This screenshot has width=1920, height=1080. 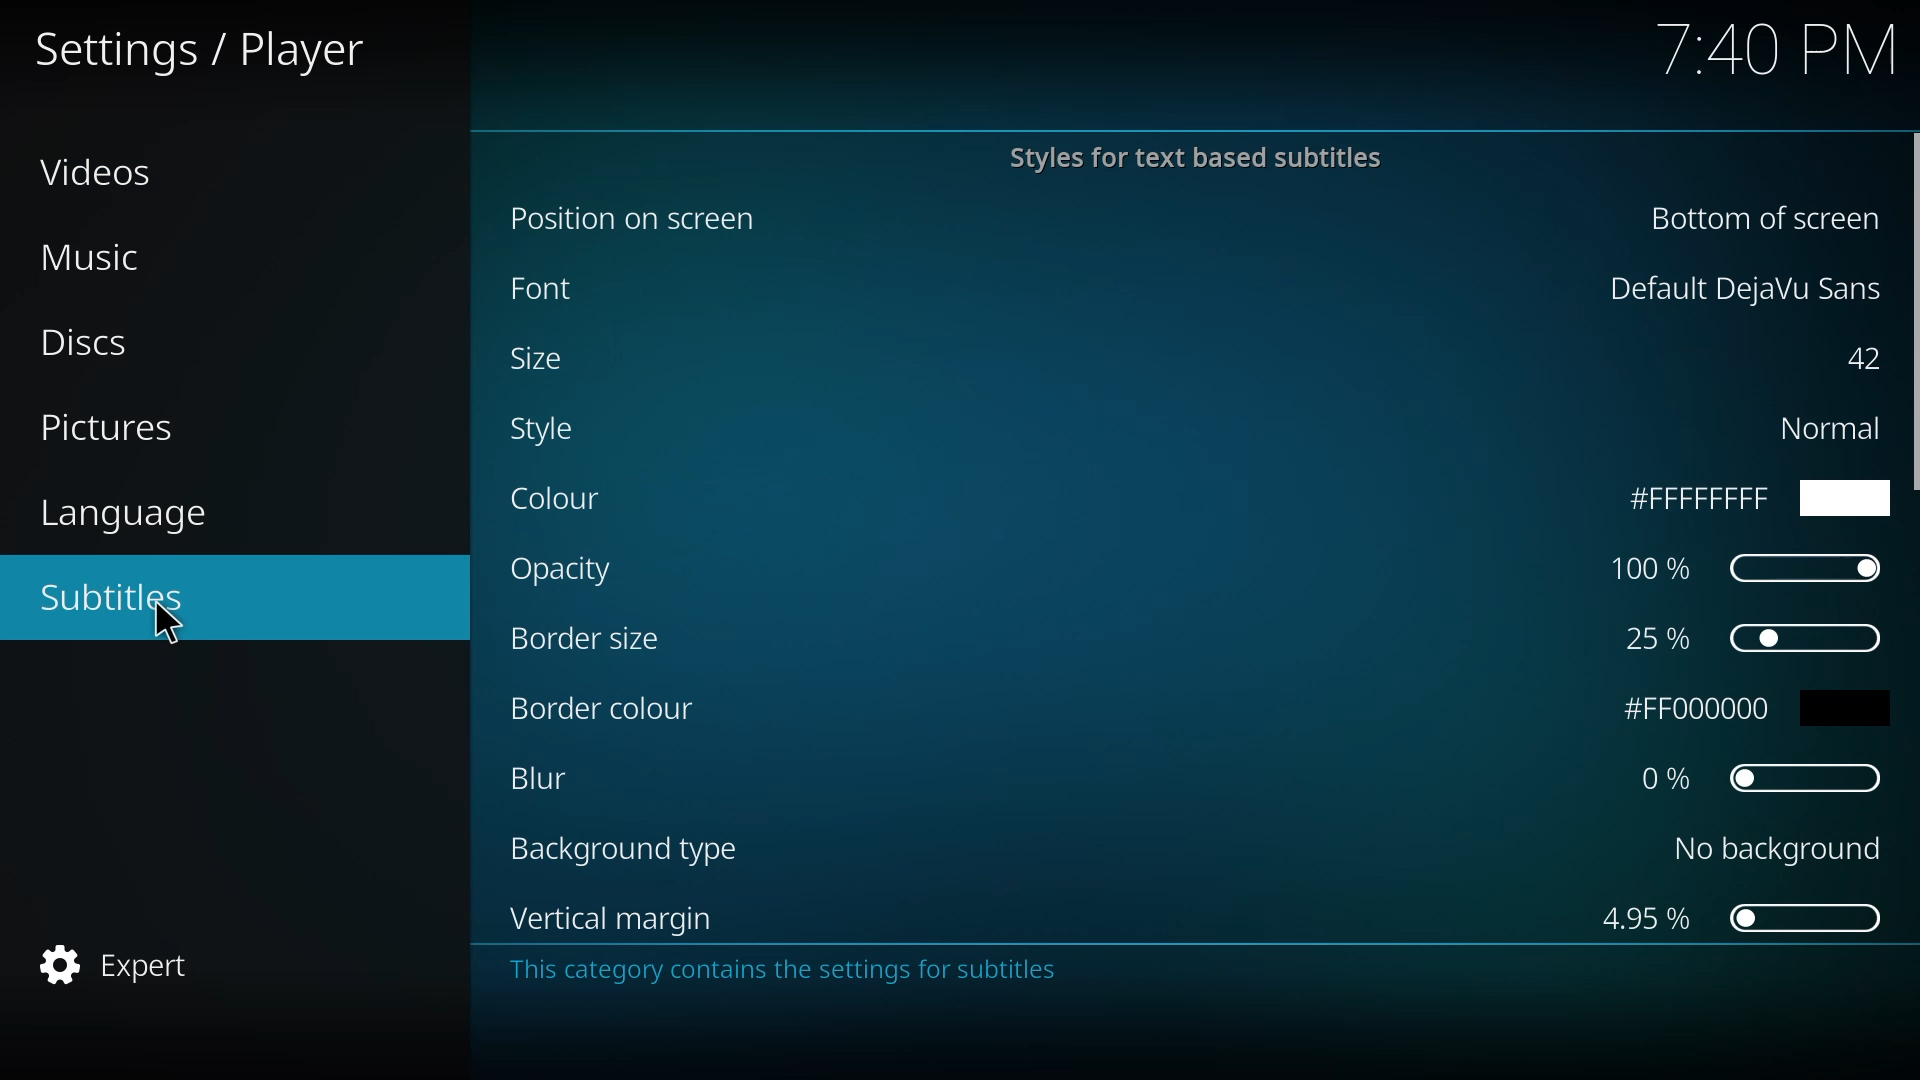 What do you see at coordinates (1862, 358) in the screenshot?
I see `42` at bounding box center [1862, 358].